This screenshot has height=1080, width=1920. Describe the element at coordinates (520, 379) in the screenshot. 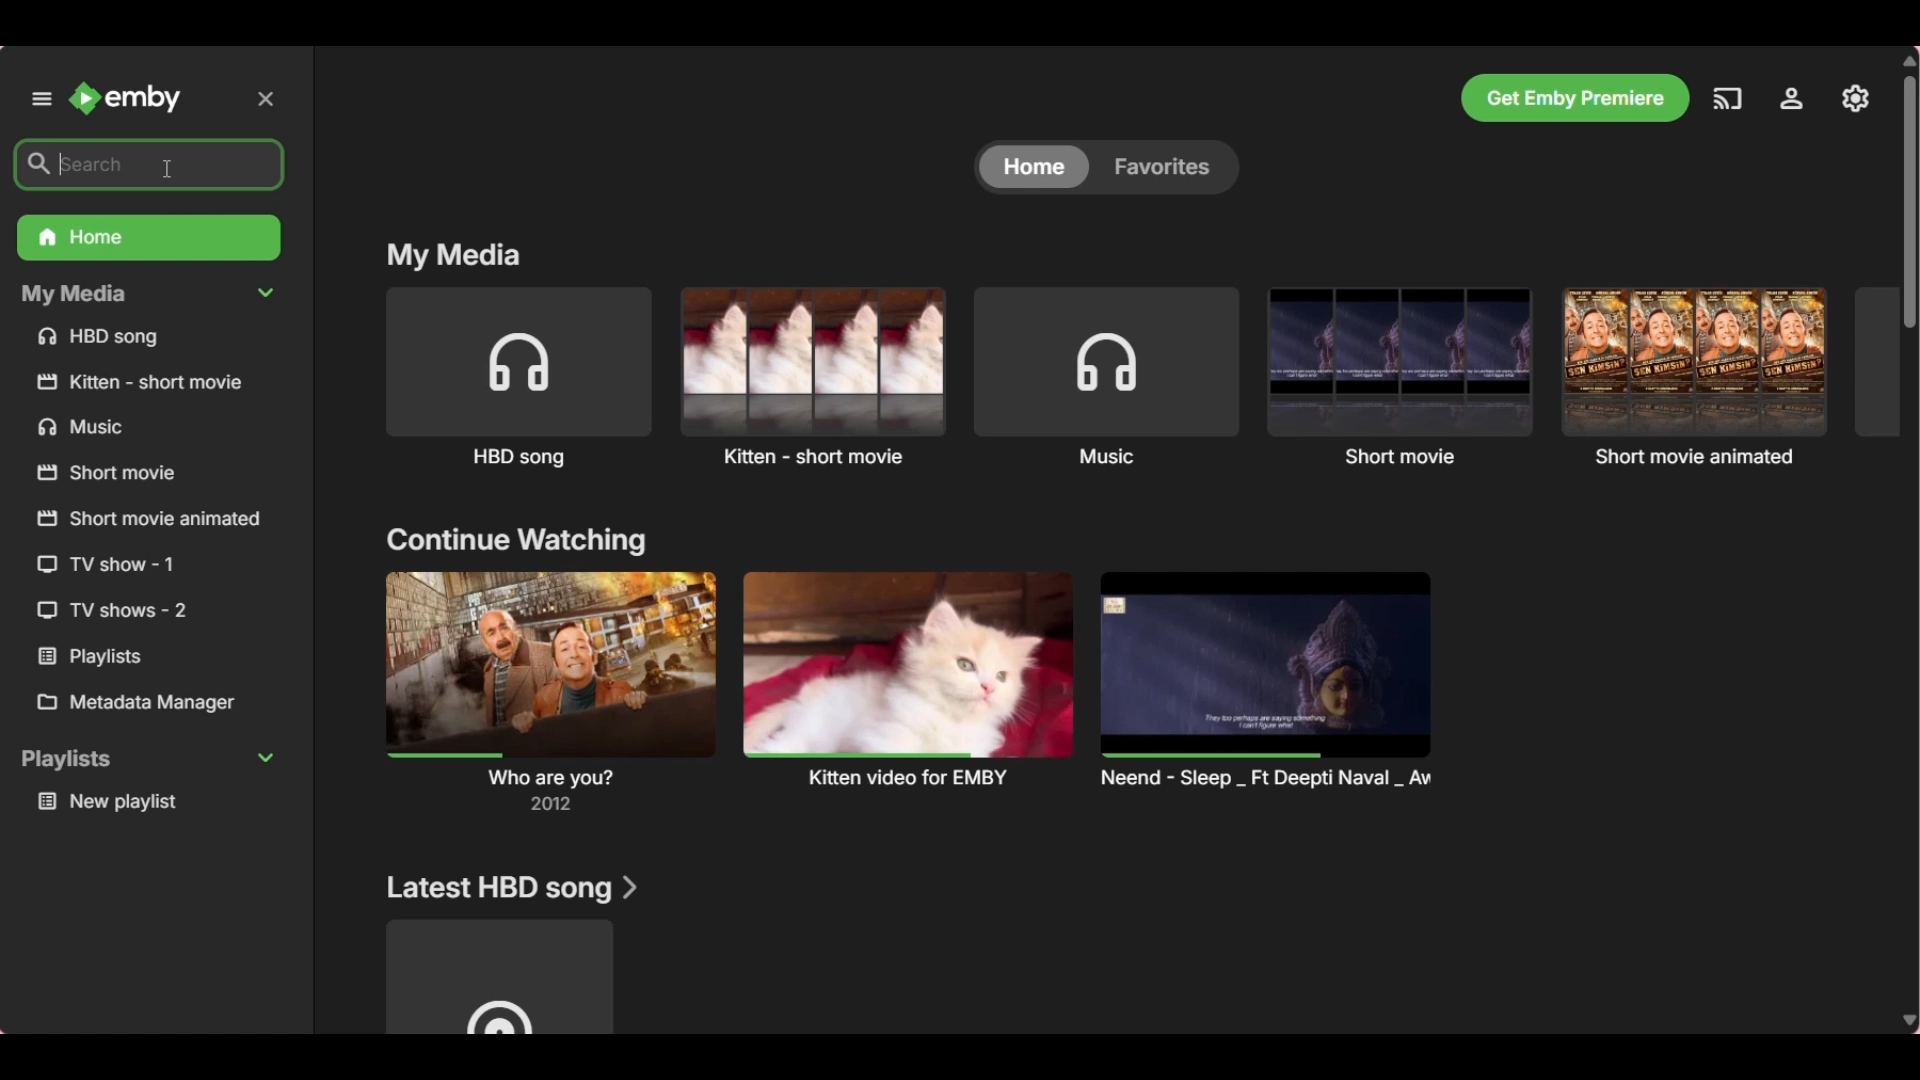

I see `HBD song` at that location.